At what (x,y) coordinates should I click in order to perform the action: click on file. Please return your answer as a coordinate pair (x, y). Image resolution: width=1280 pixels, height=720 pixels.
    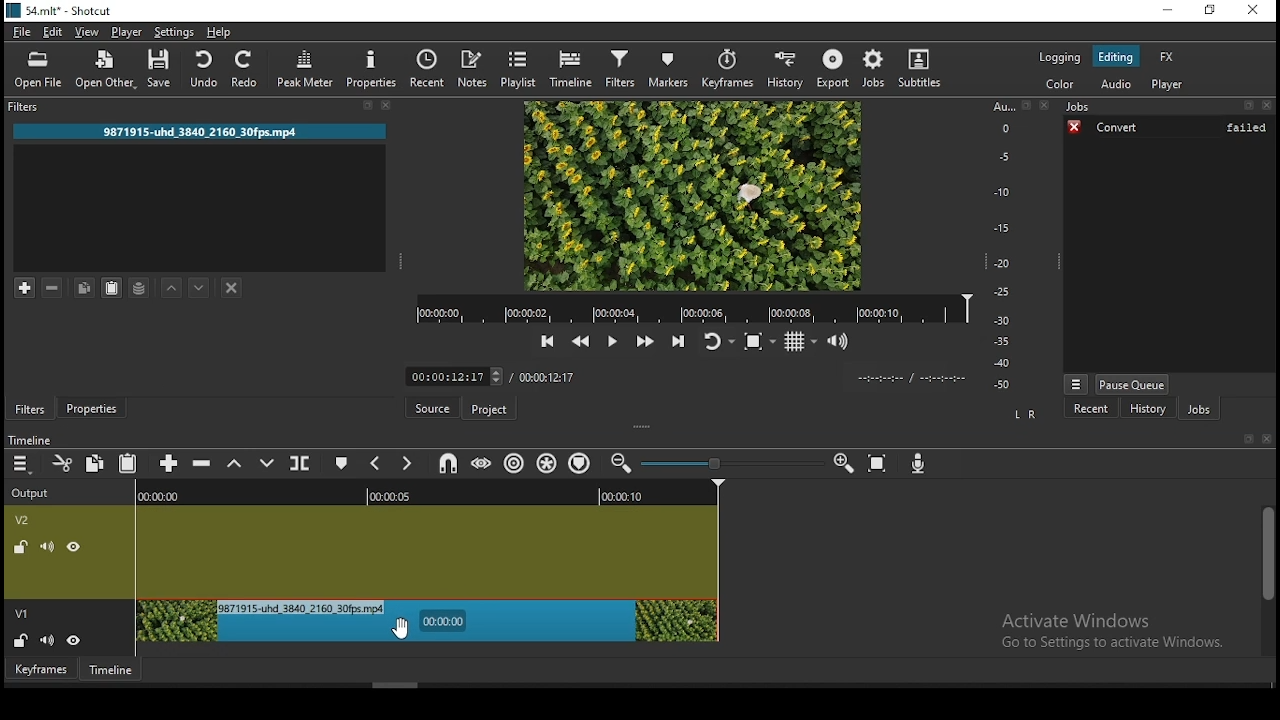
    Looking at the image, I should click on (24, 33).